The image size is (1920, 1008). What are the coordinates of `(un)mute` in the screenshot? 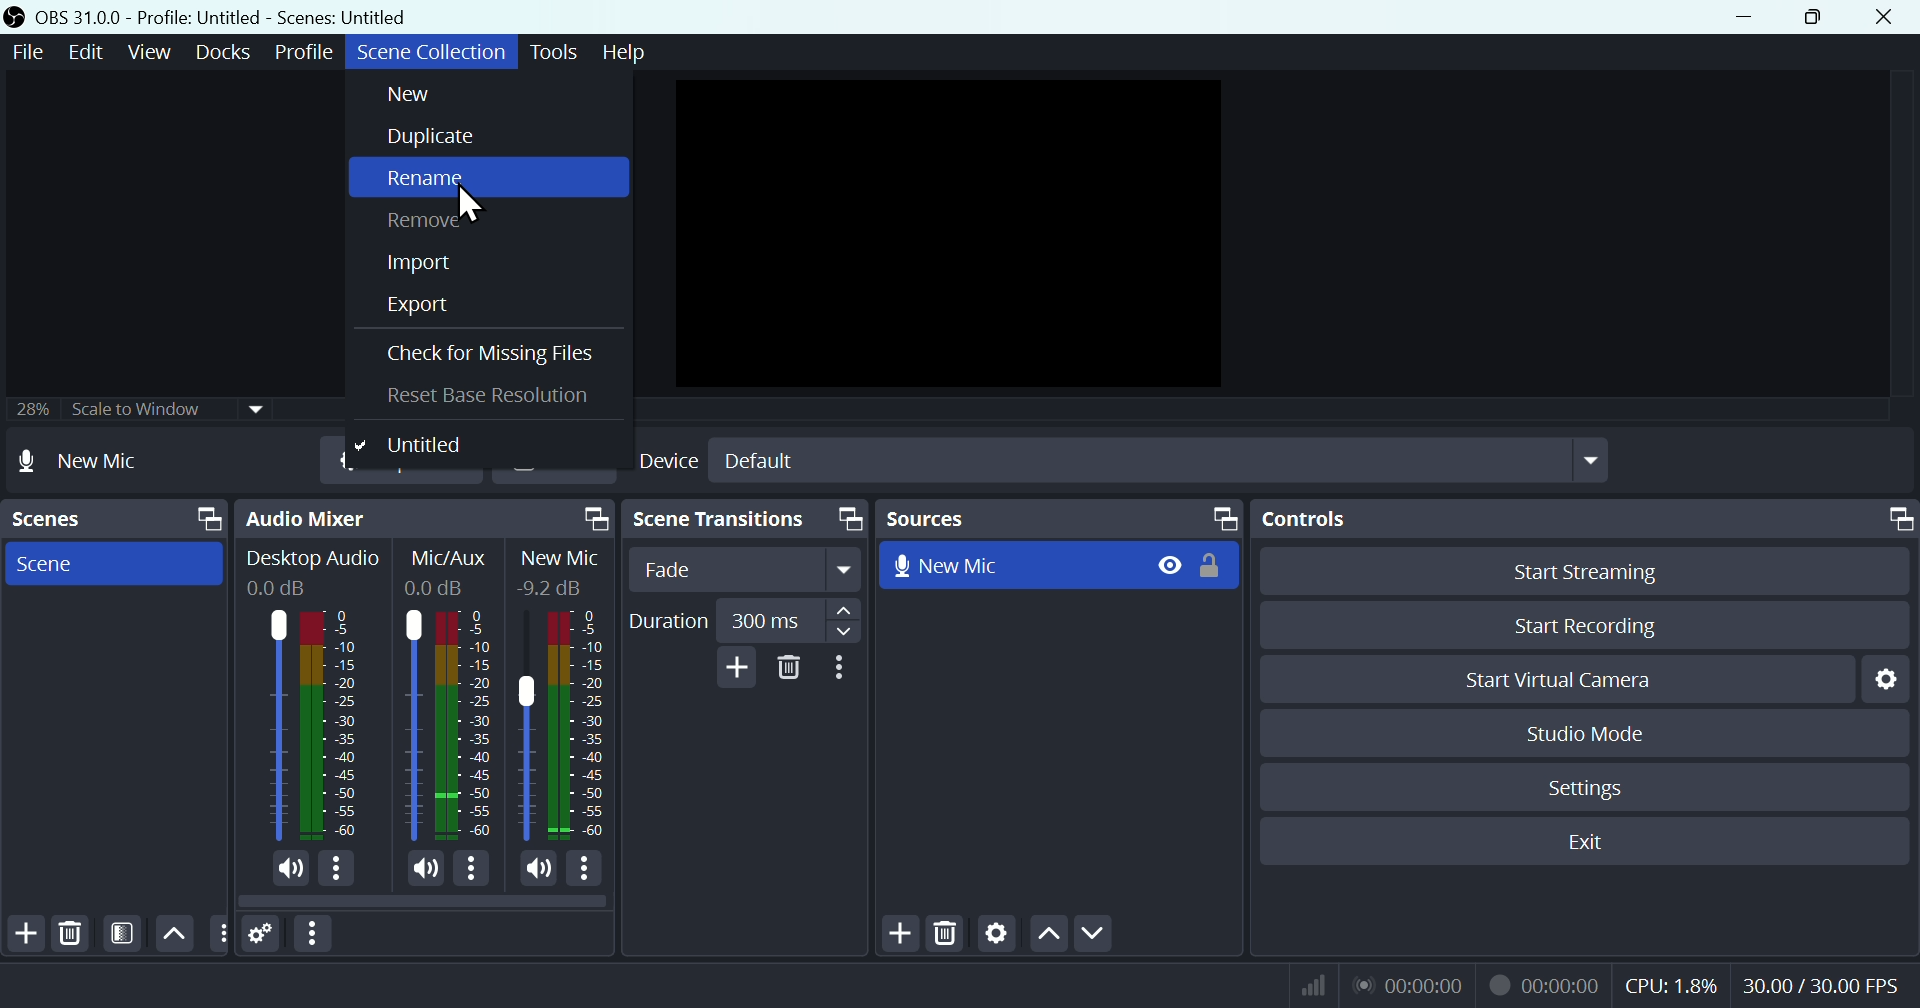 It's located at (424, 868).